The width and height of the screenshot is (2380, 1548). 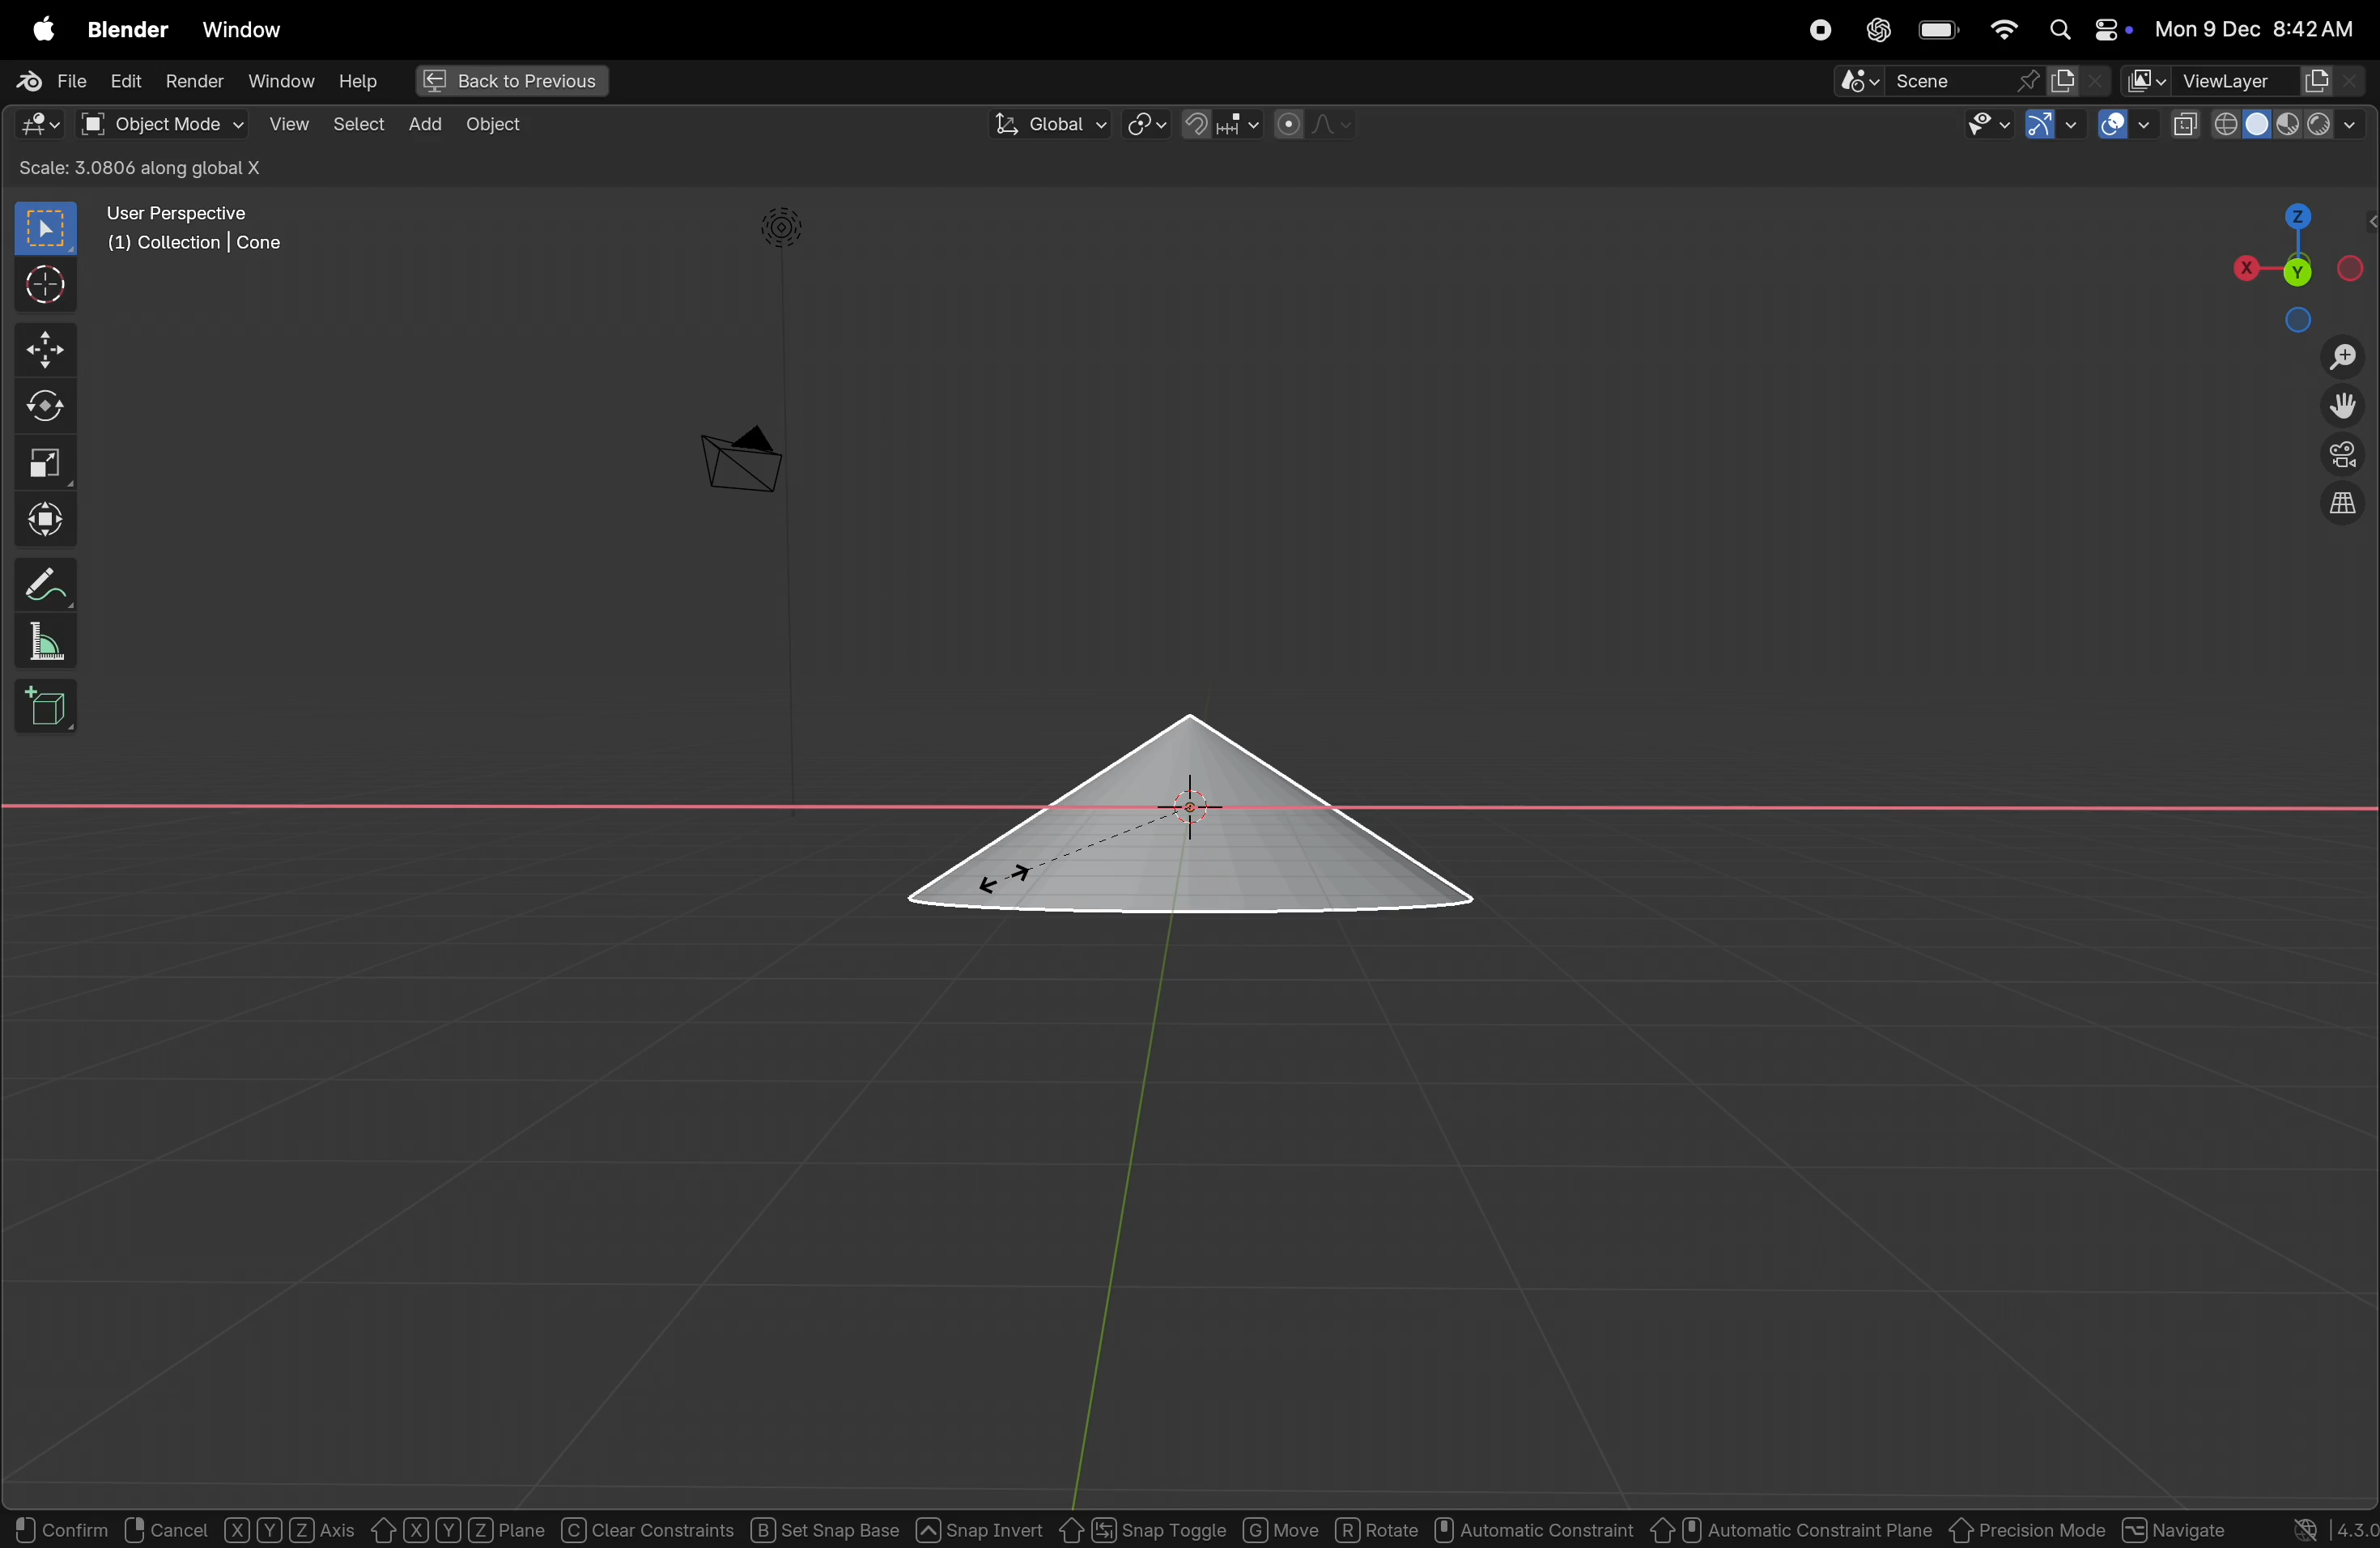 What do you see at coordinates (648, 1529) in the screenshot?
I see `Clear Constraints` at bounding box center [648, 1529].